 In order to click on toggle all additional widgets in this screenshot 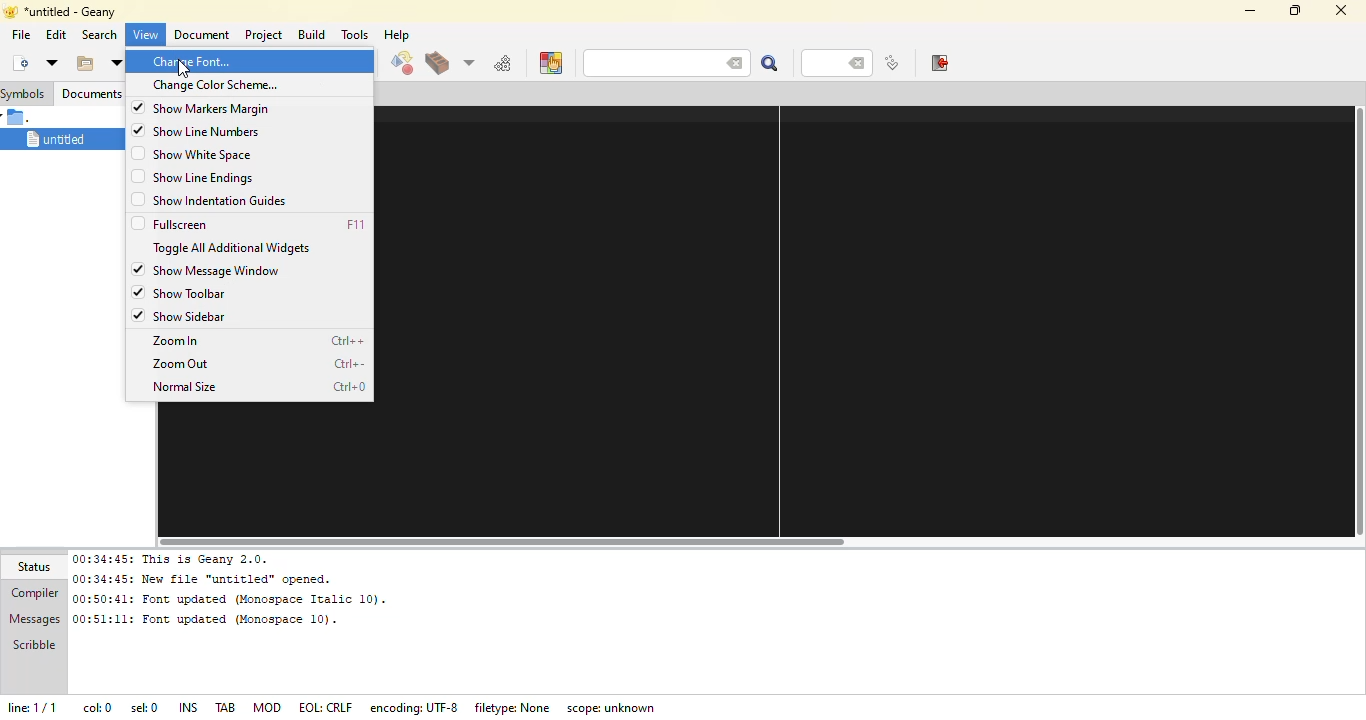, I will do `click(236, 247)`.